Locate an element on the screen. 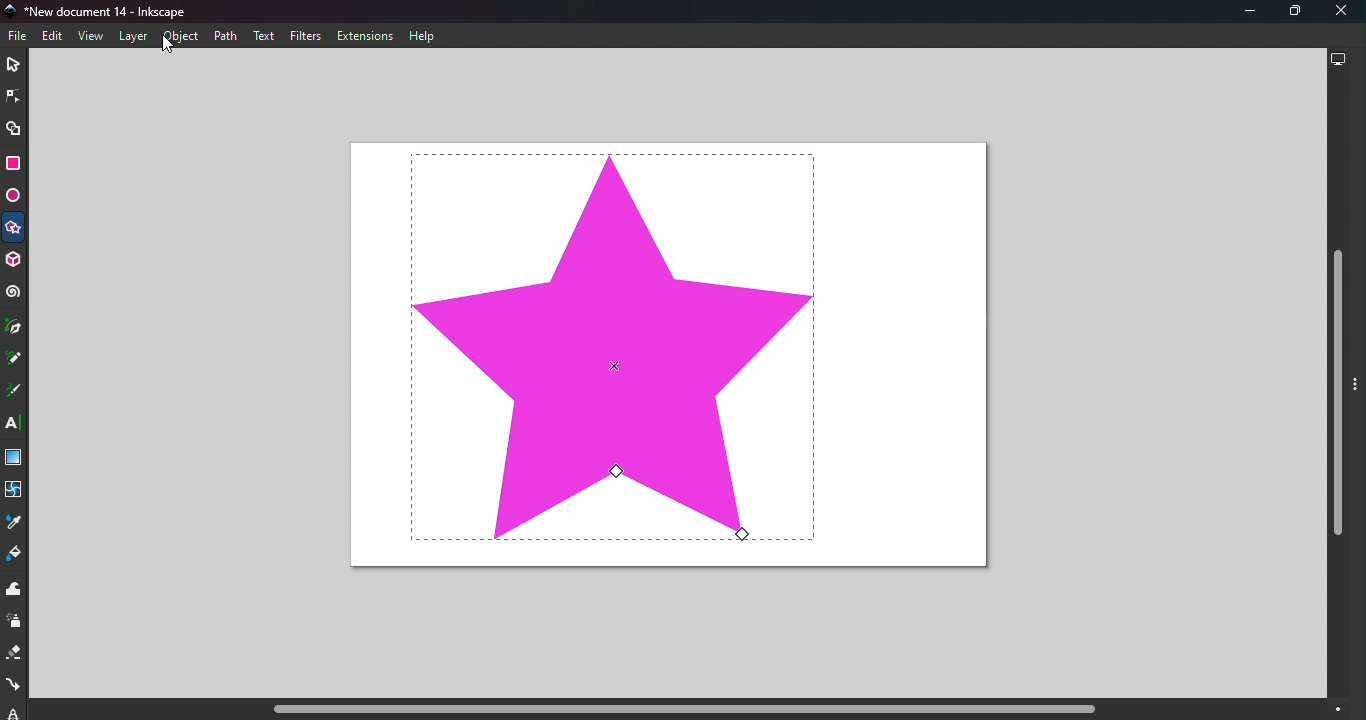 Image resolution: width=1366 pixels, height=720 pixels. Pen tool is located at coordinates (15, 327).